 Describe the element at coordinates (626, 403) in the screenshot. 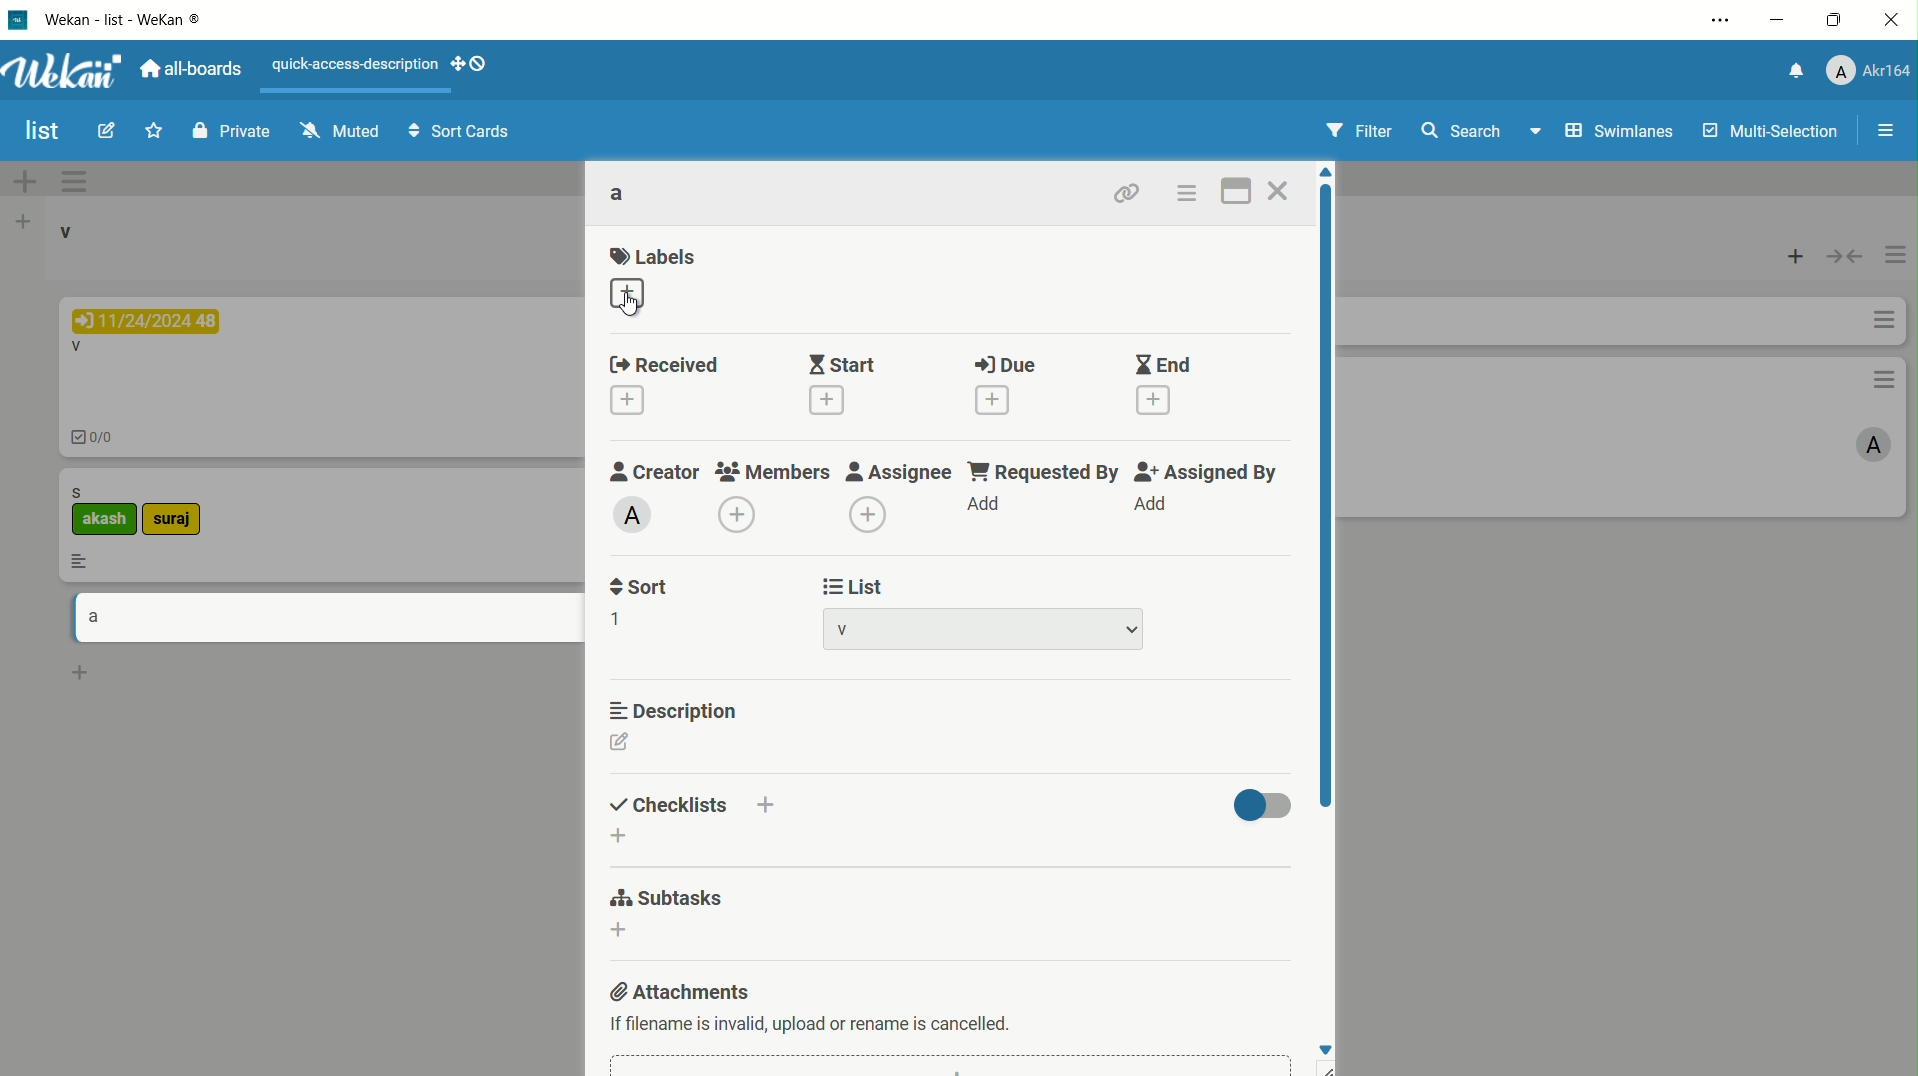

I see `add date` at that location.